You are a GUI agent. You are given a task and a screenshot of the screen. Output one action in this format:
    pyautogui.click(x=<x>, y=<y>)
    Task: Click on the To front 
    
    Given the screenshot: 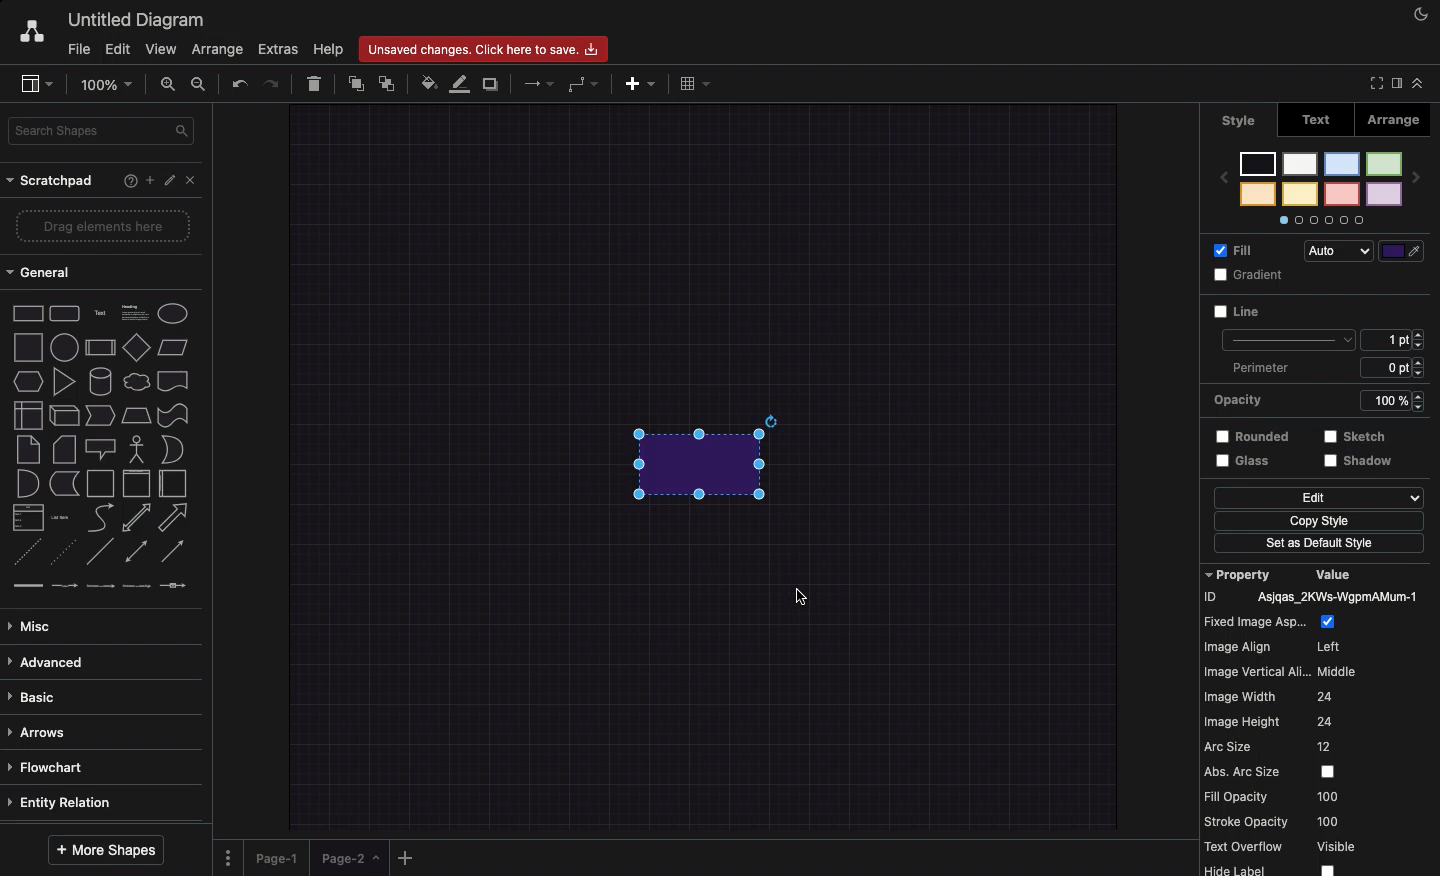 What is the action you would take?
    pyautogui.click(x=355, y=81)
    